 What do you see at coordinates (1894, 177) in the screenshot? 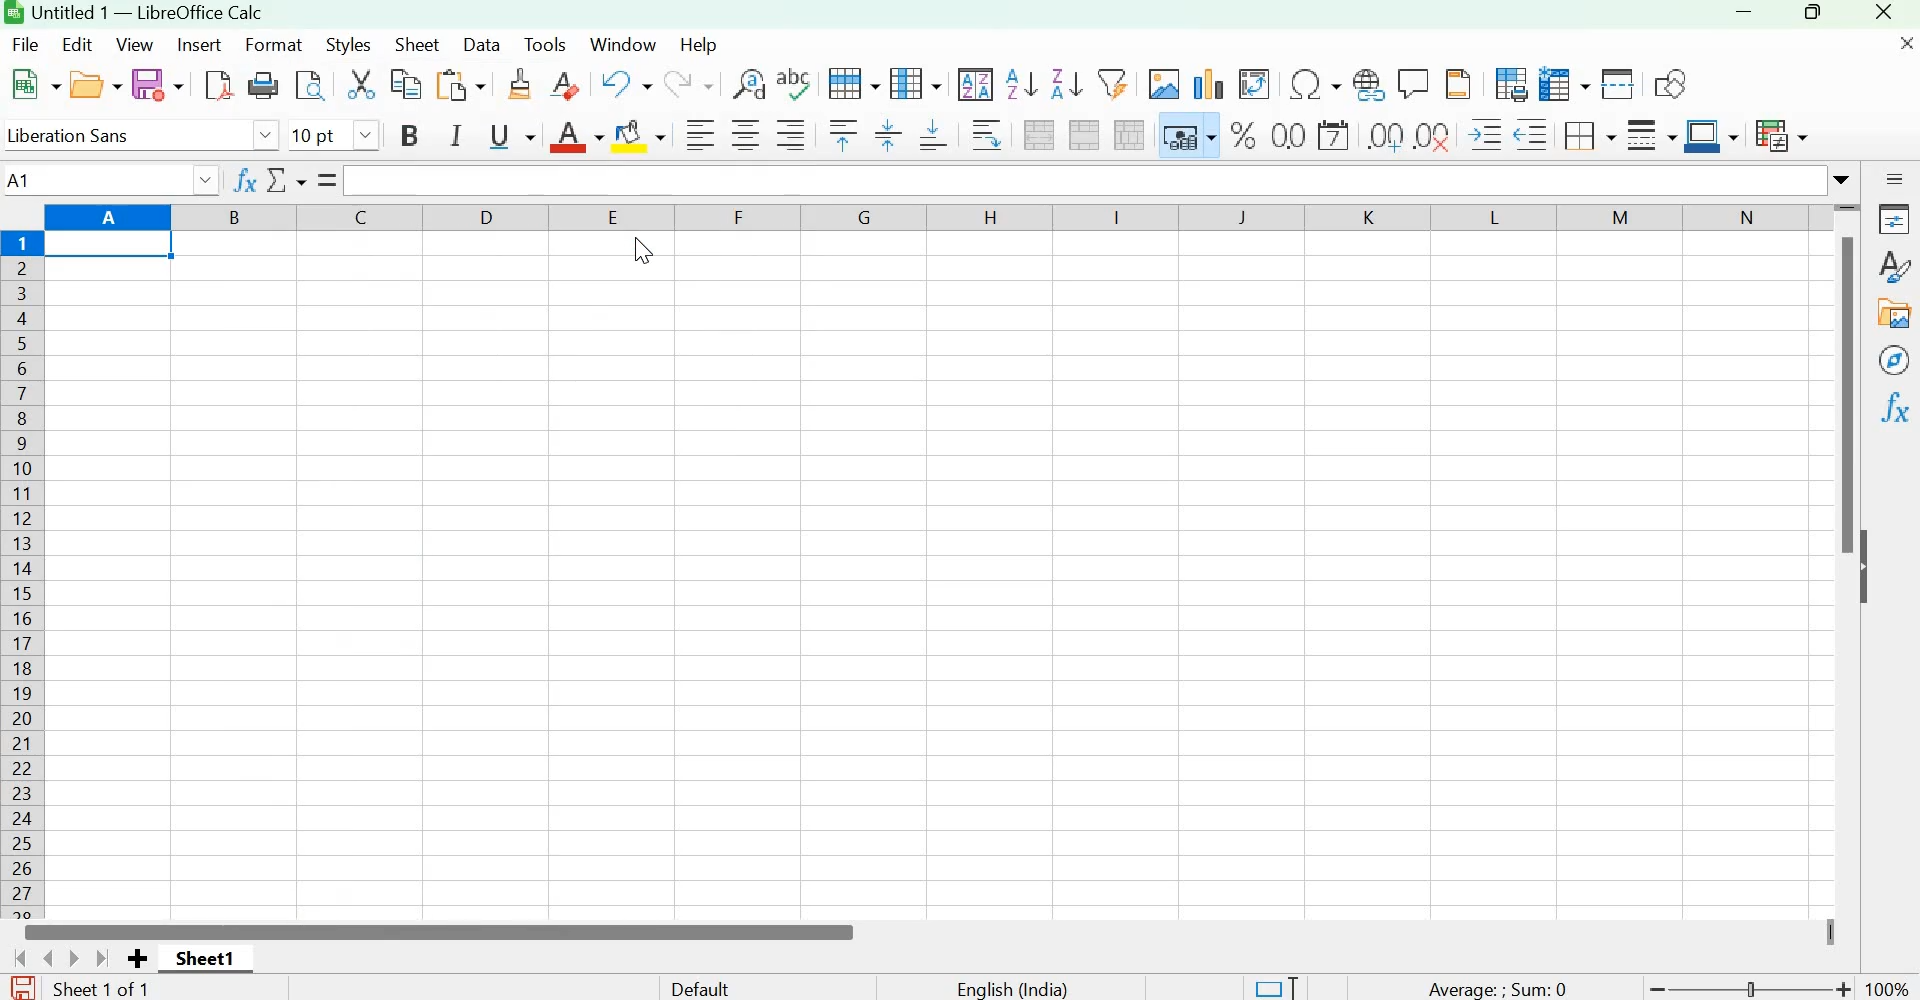
I see `Sidebar settings` at bounding box center [1894, 177].